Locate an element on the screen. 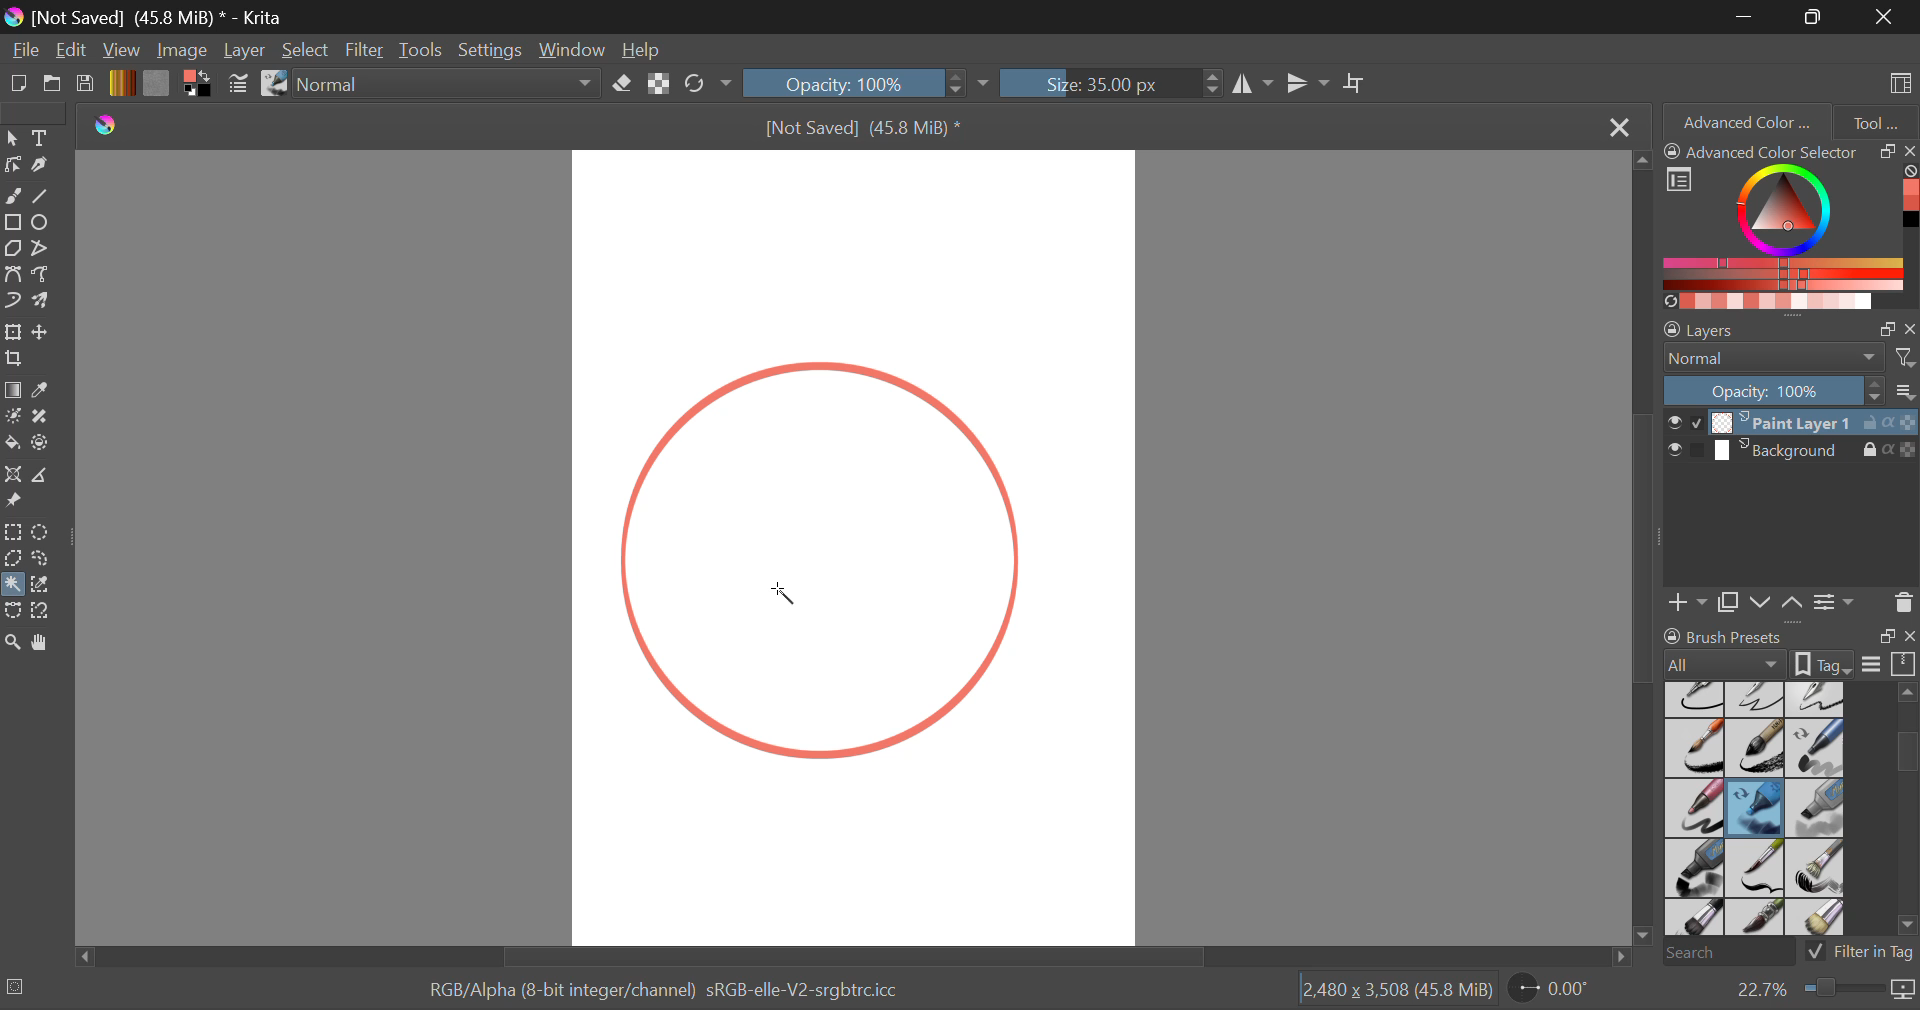  Elipses Selected is located at coordinates (44, 221).